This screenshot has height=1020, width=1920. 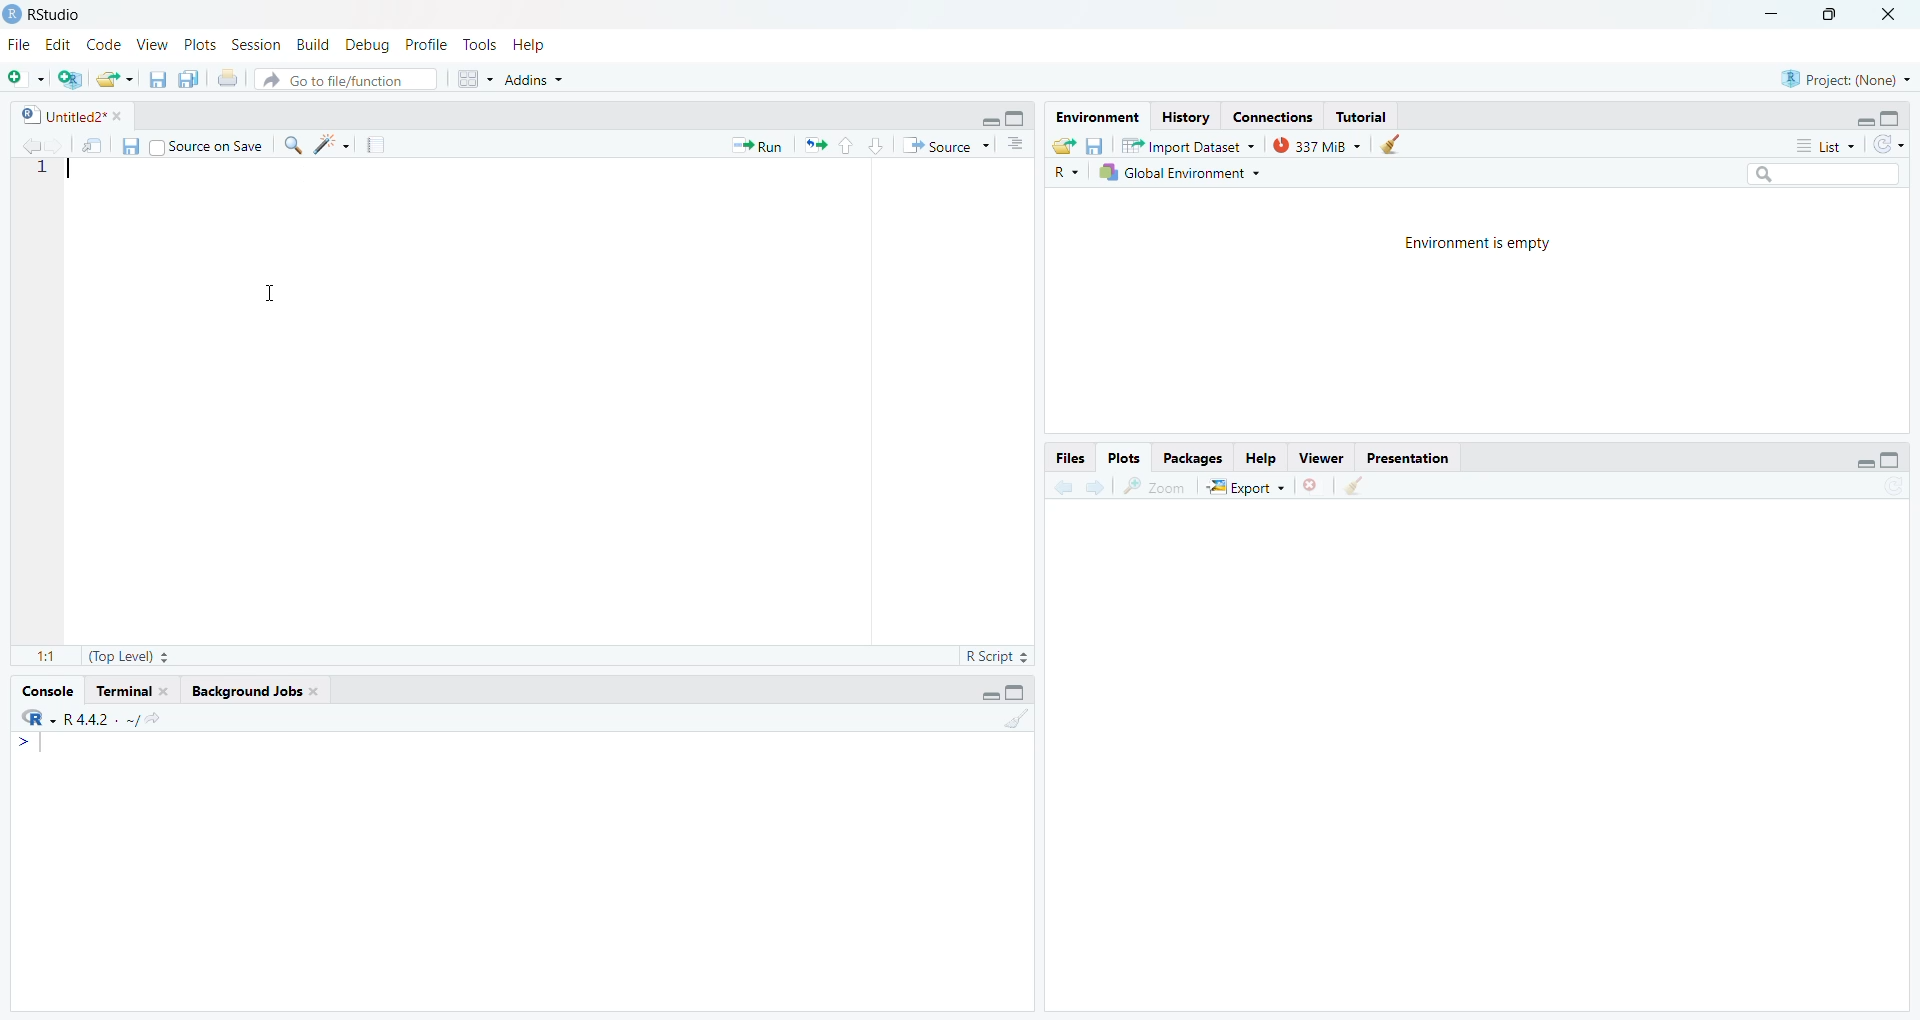 I want to click on R - R442 . ~/, so click(x=105, y=722).